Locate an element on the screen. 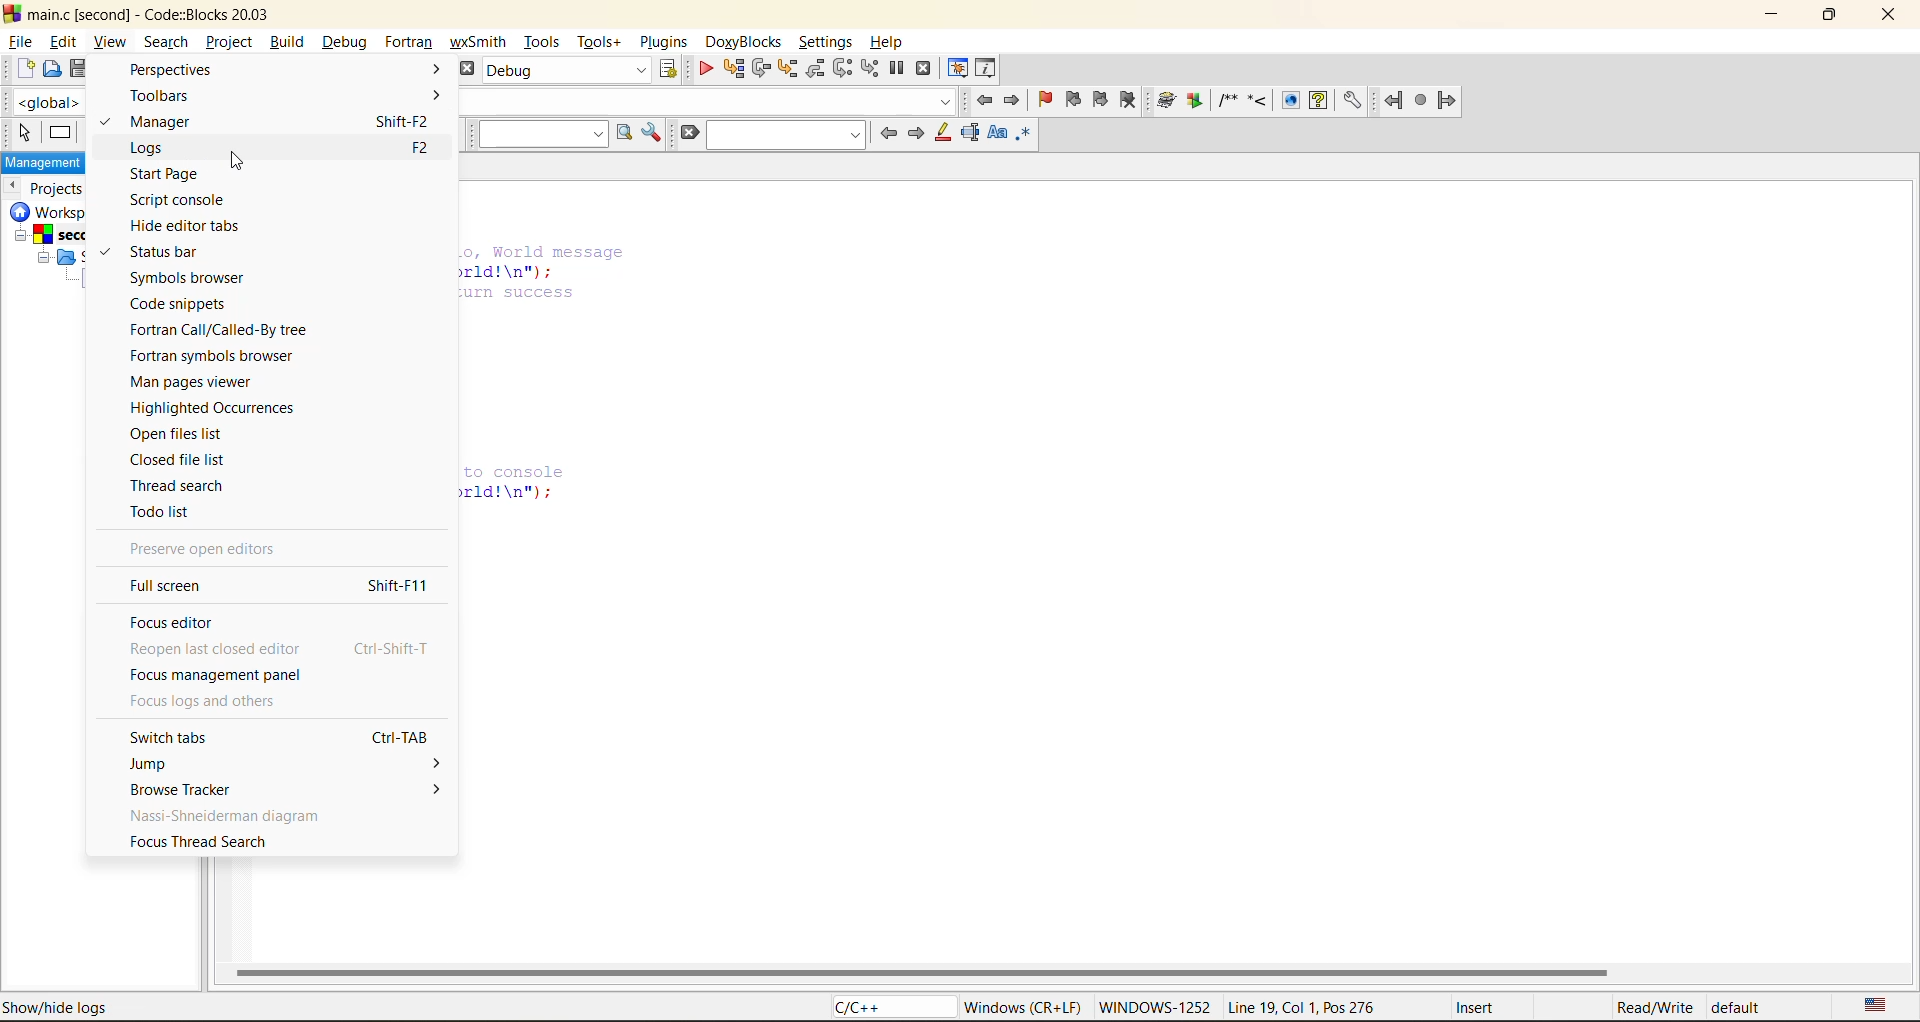 This screenshot has height=1022, width=1920. show options window is located at coordinates (654, 134).